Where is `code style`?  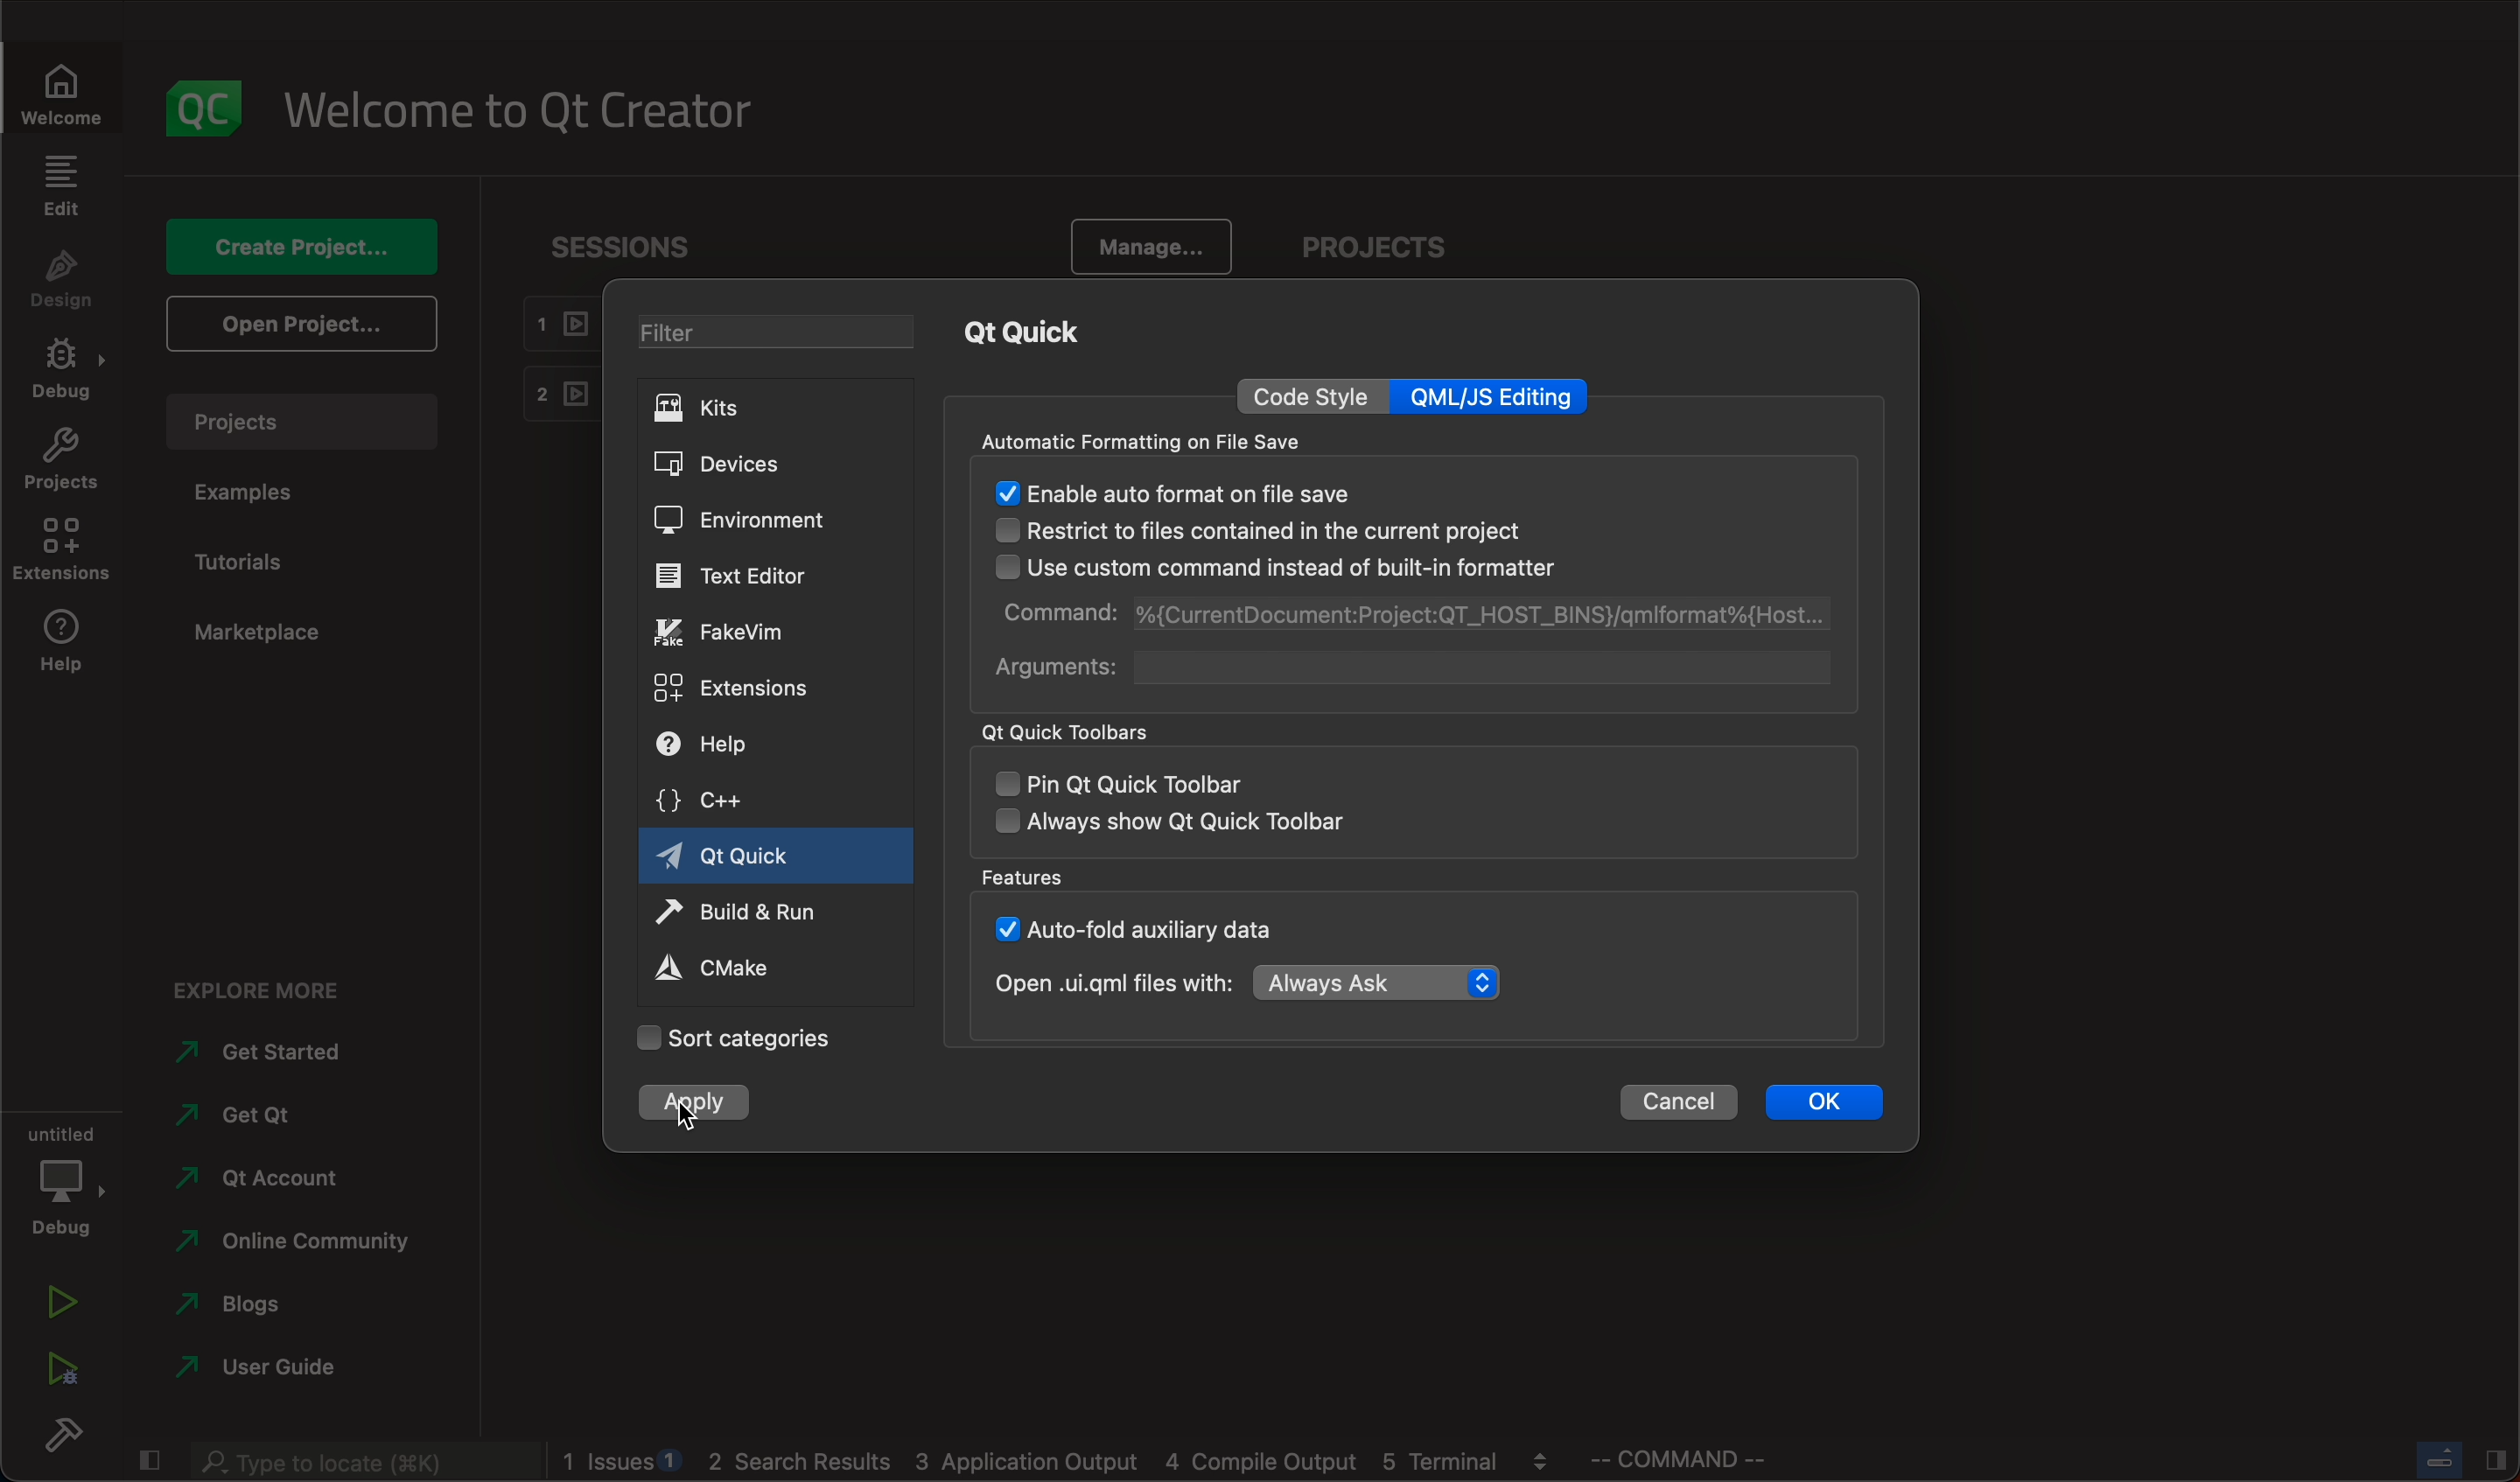
code style is located at coordinates (1313, 398).